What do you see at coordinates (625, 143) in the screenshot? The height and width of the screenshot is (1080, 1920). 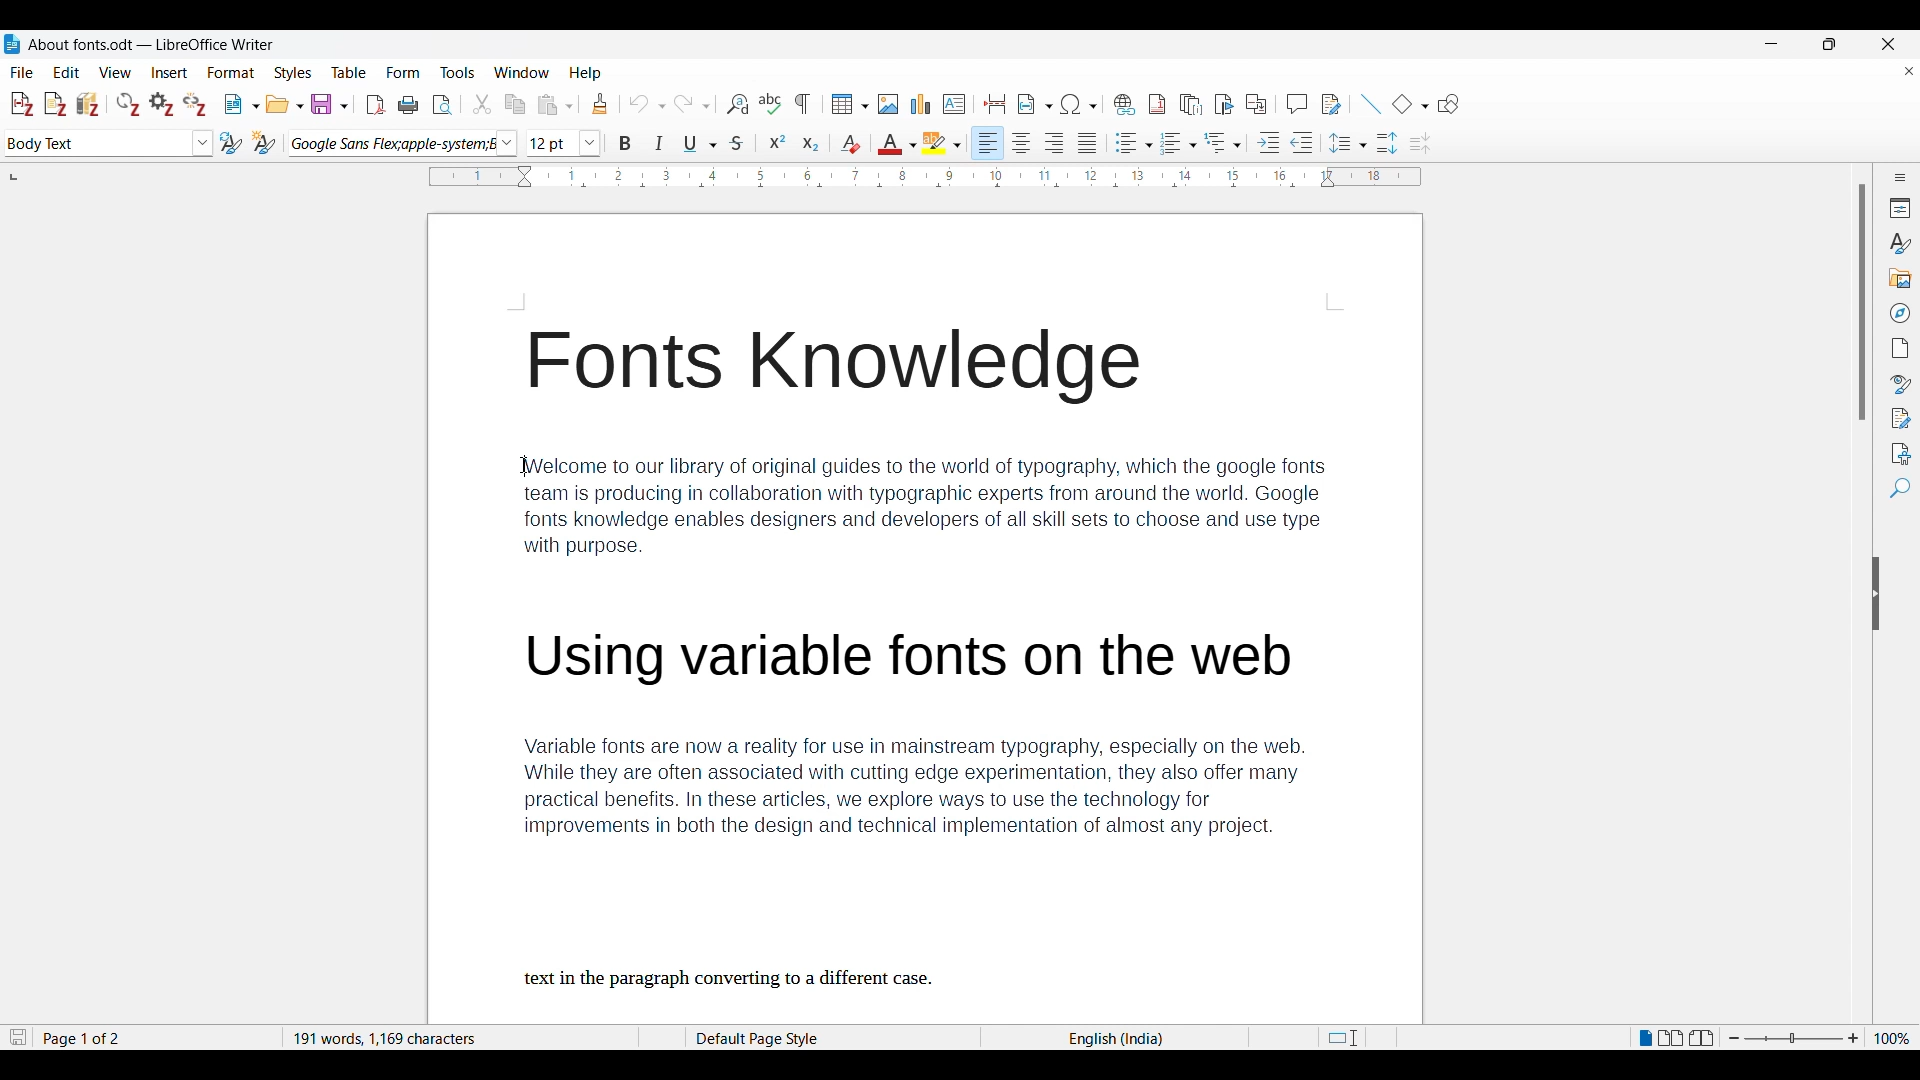 I see `Bold` at bounding box center [625, 143].